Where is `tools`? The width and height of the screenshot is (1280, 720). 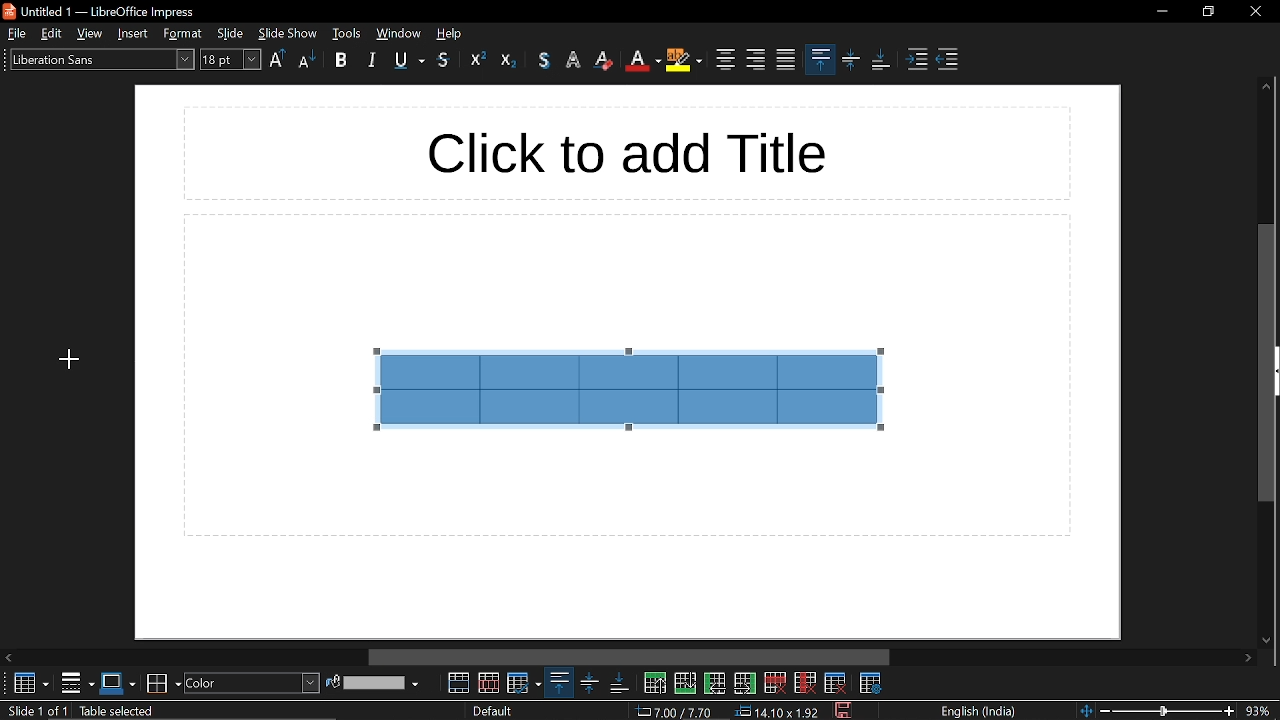 tools is located at coordinates (348, 34).